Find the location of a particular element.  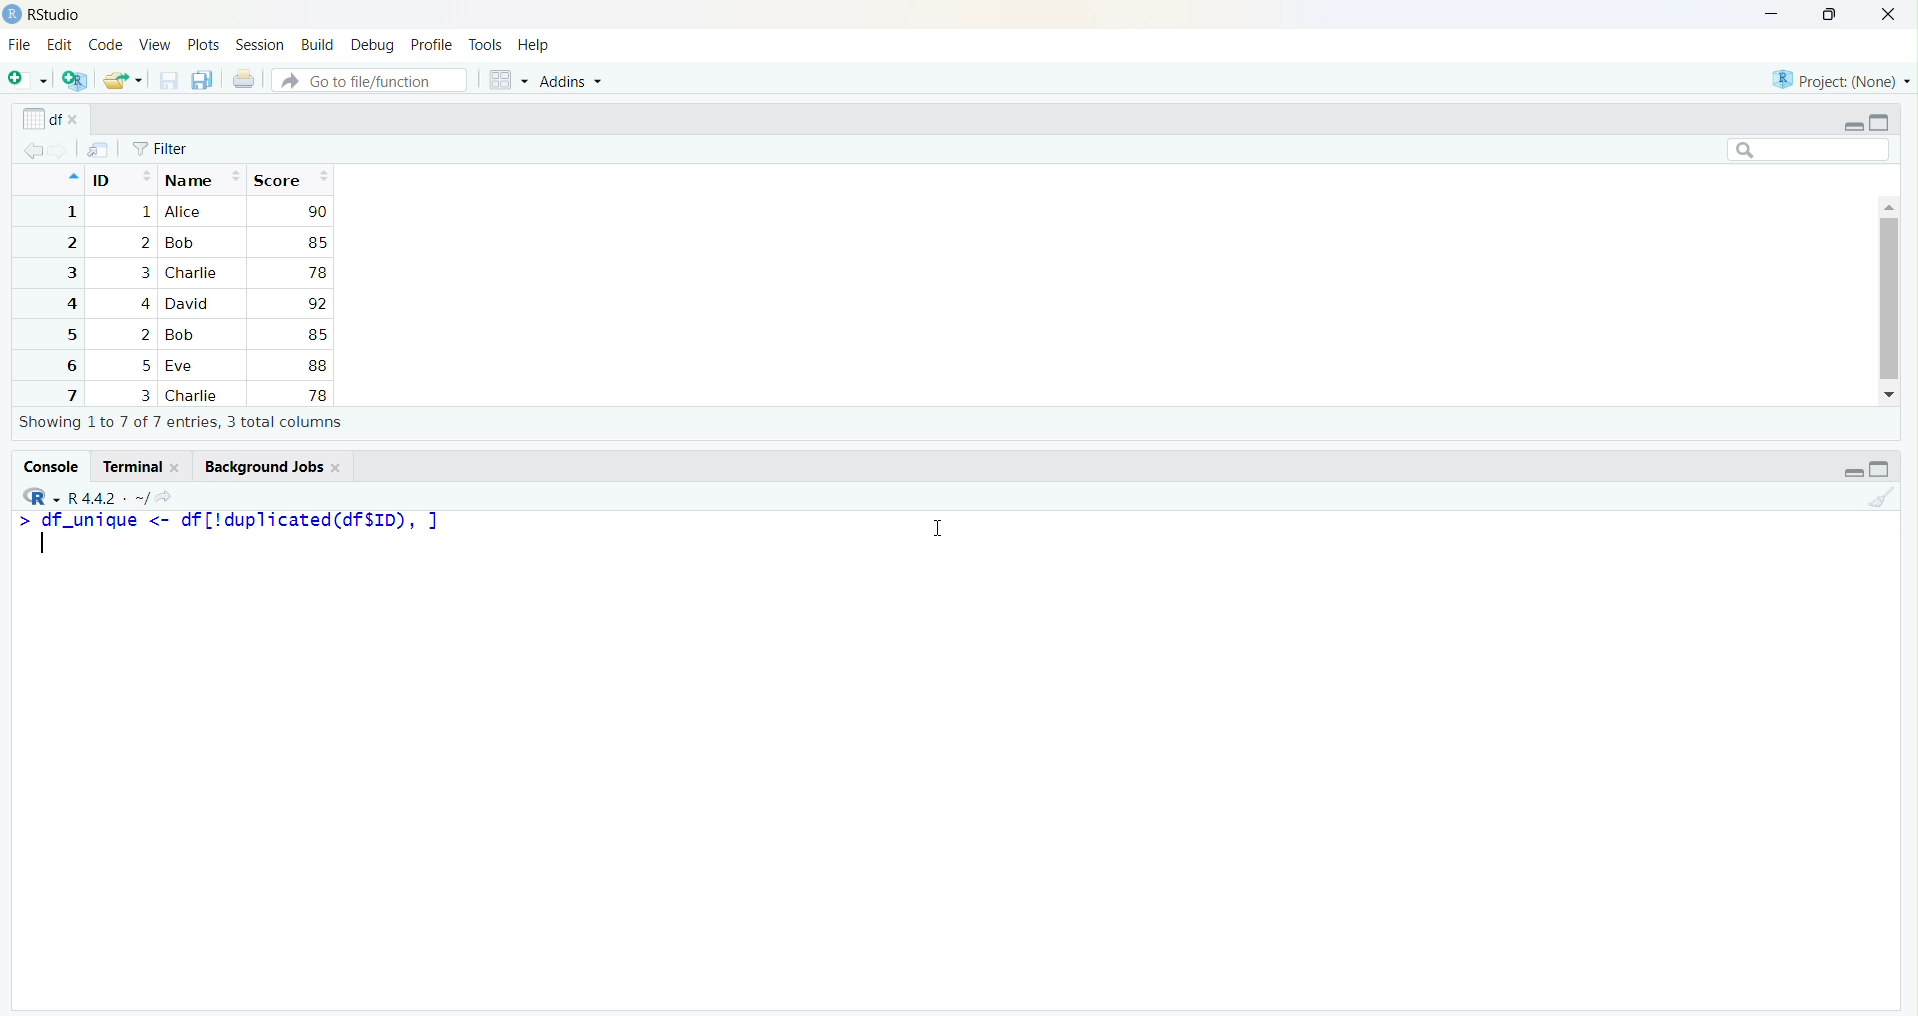

ID is located at coordinates (121, 177).